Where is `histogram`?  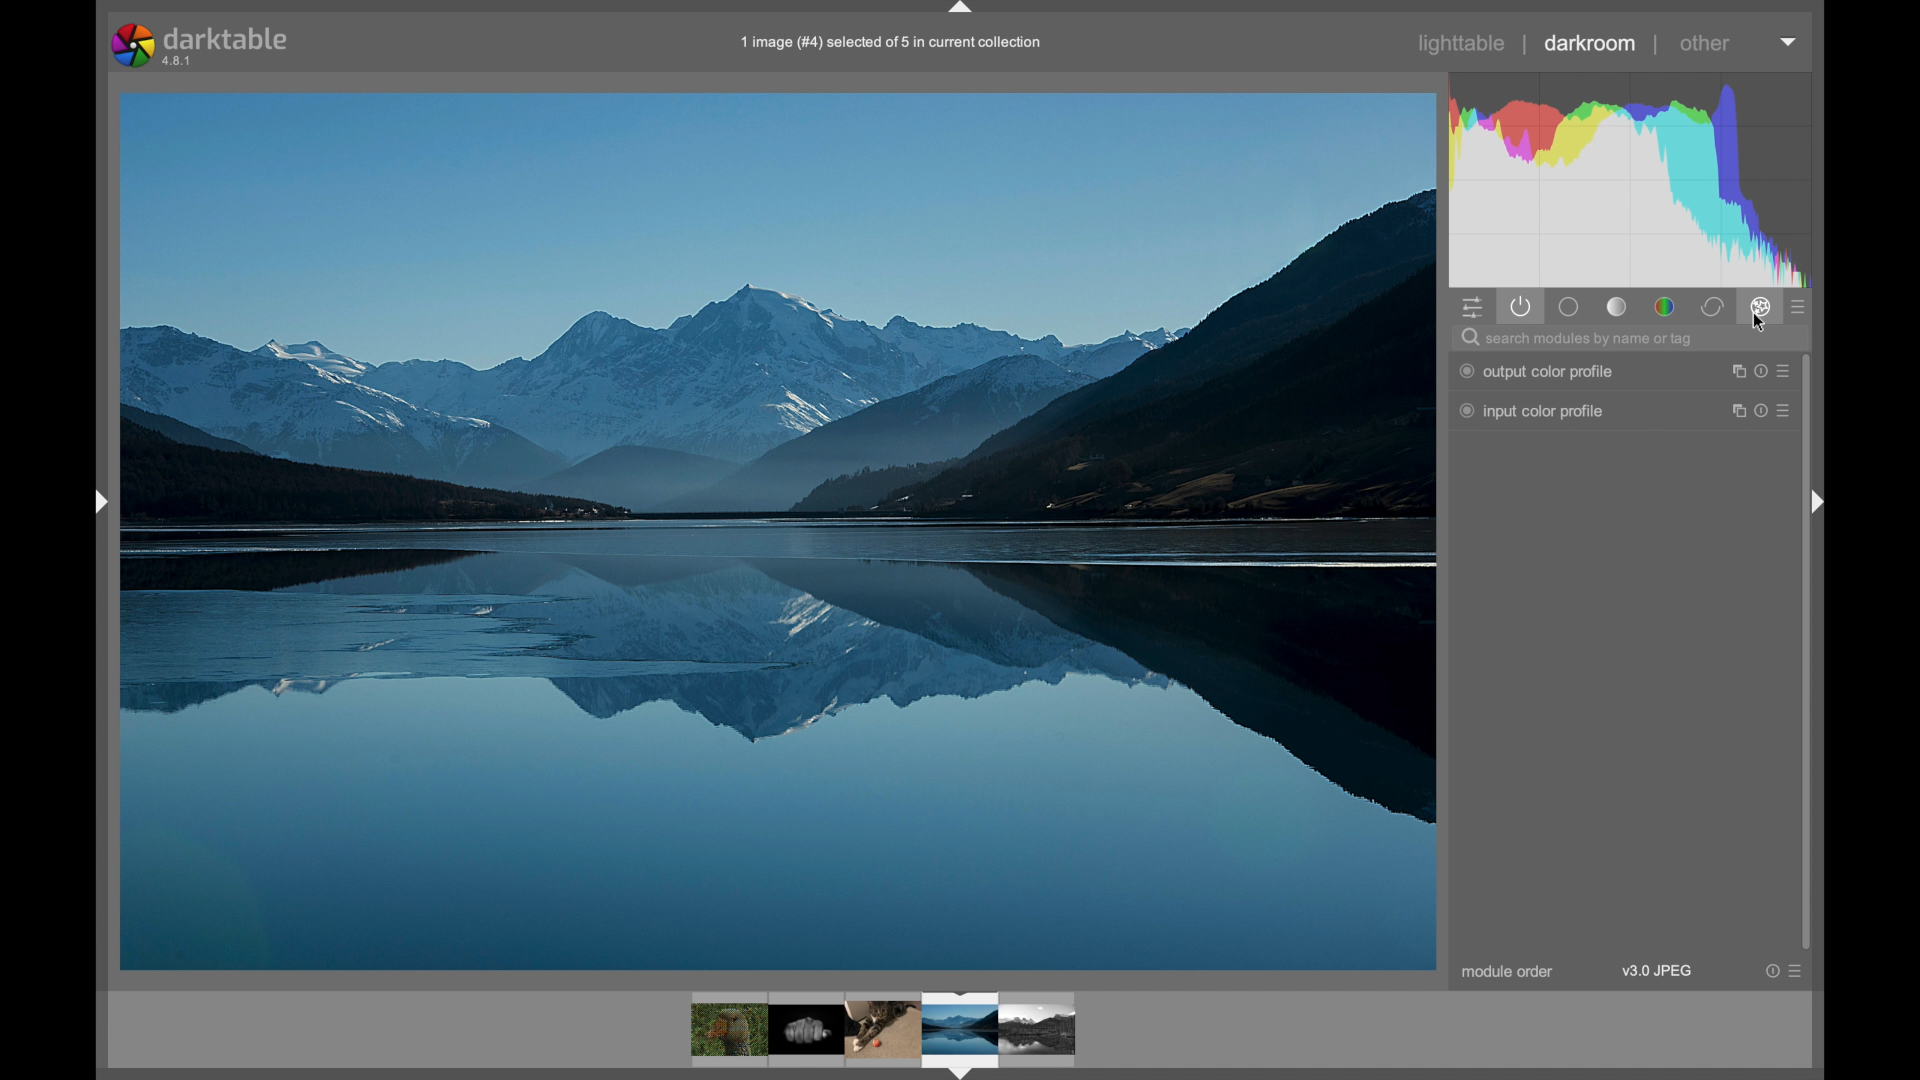 histogram is located at coordinates (1631, 178).